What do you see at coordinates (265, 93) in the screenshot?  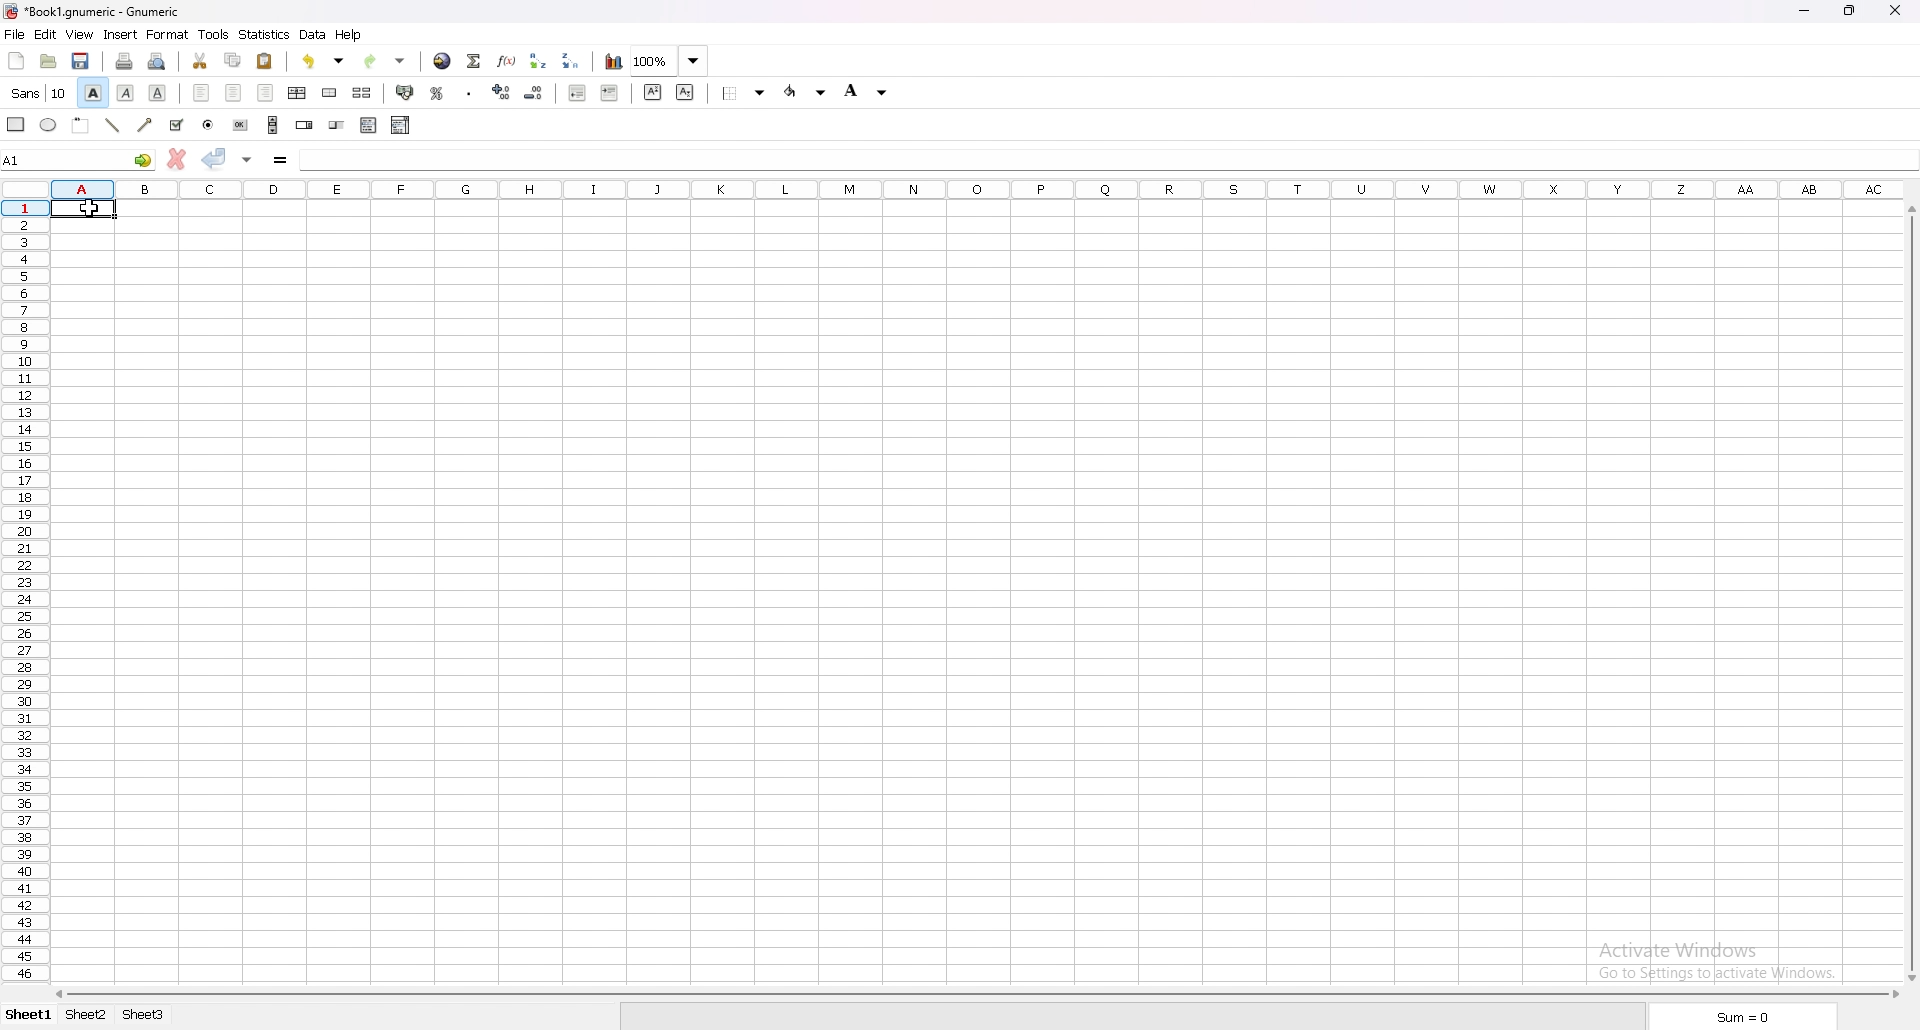 I see `right align` at bounding box center [265, 93].